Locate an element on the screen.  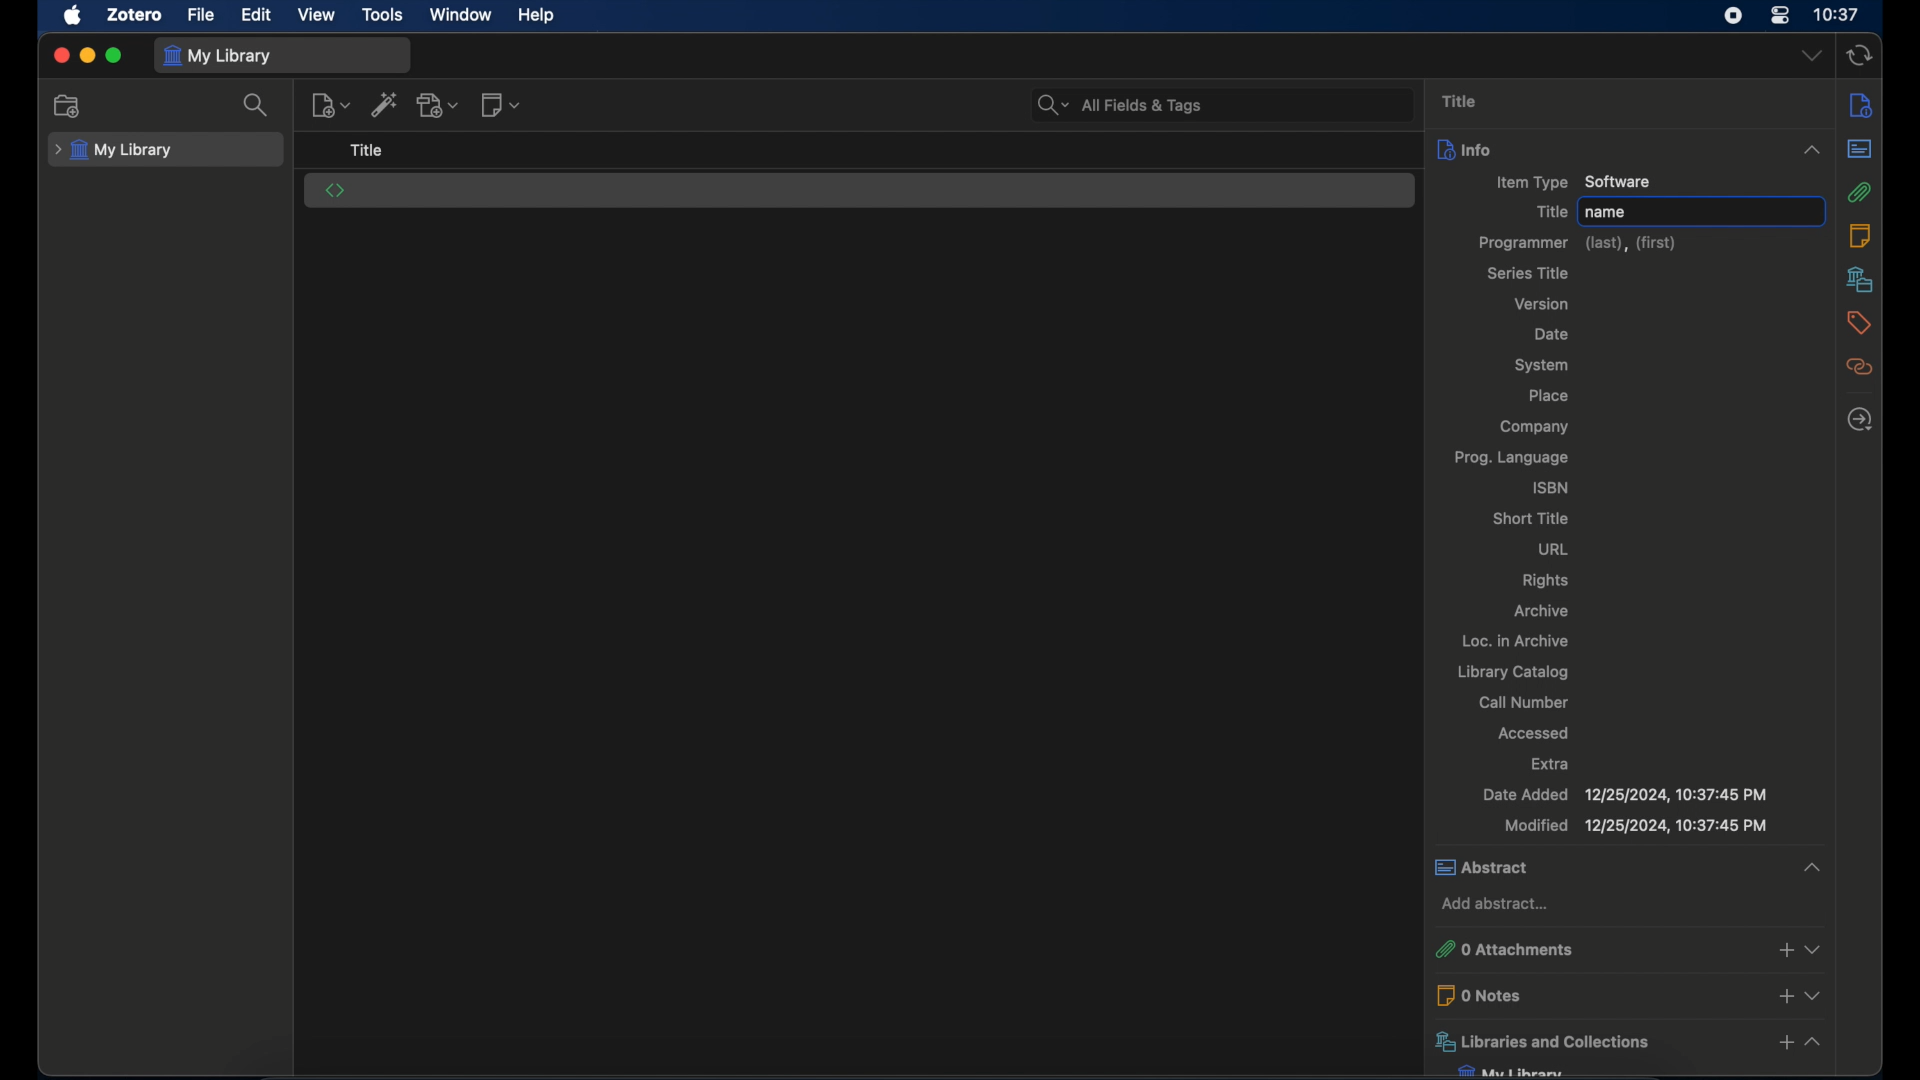
archive is located at coordinates (1541, 610).